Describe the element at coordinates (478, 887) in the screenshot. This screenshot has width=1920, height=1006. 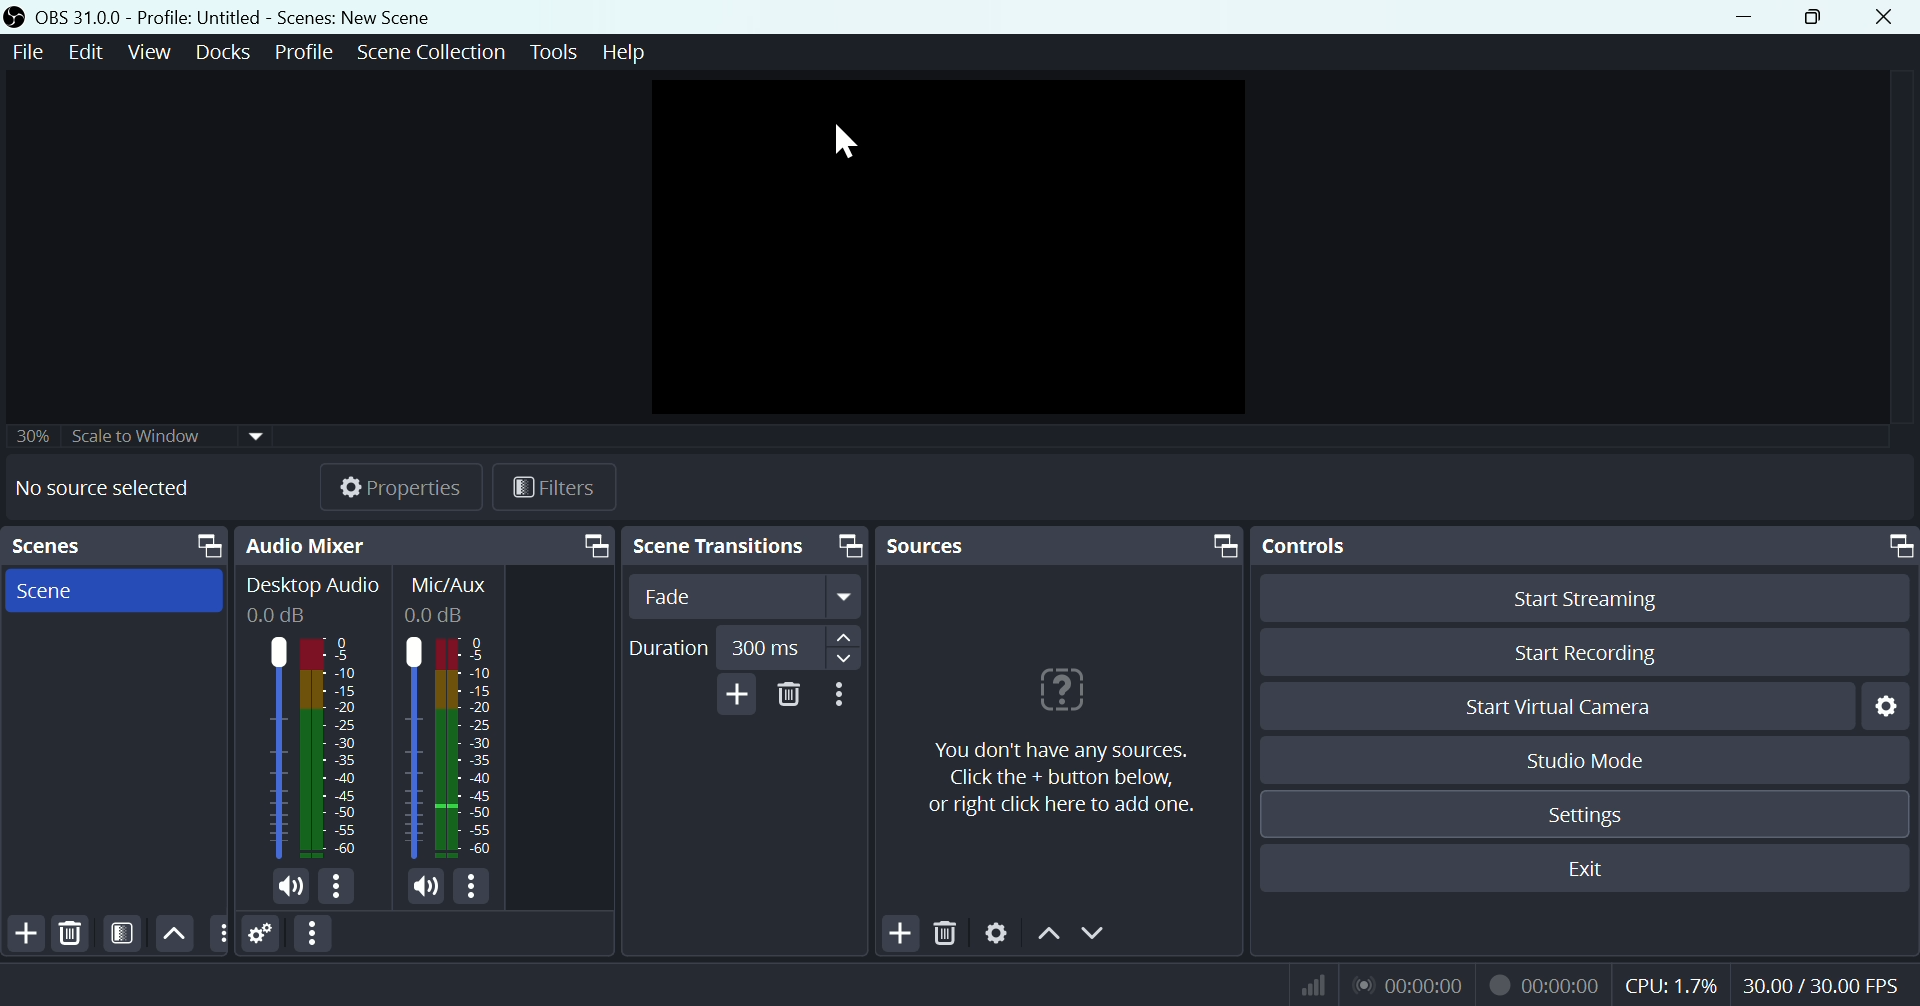
I see `more options` at that location.